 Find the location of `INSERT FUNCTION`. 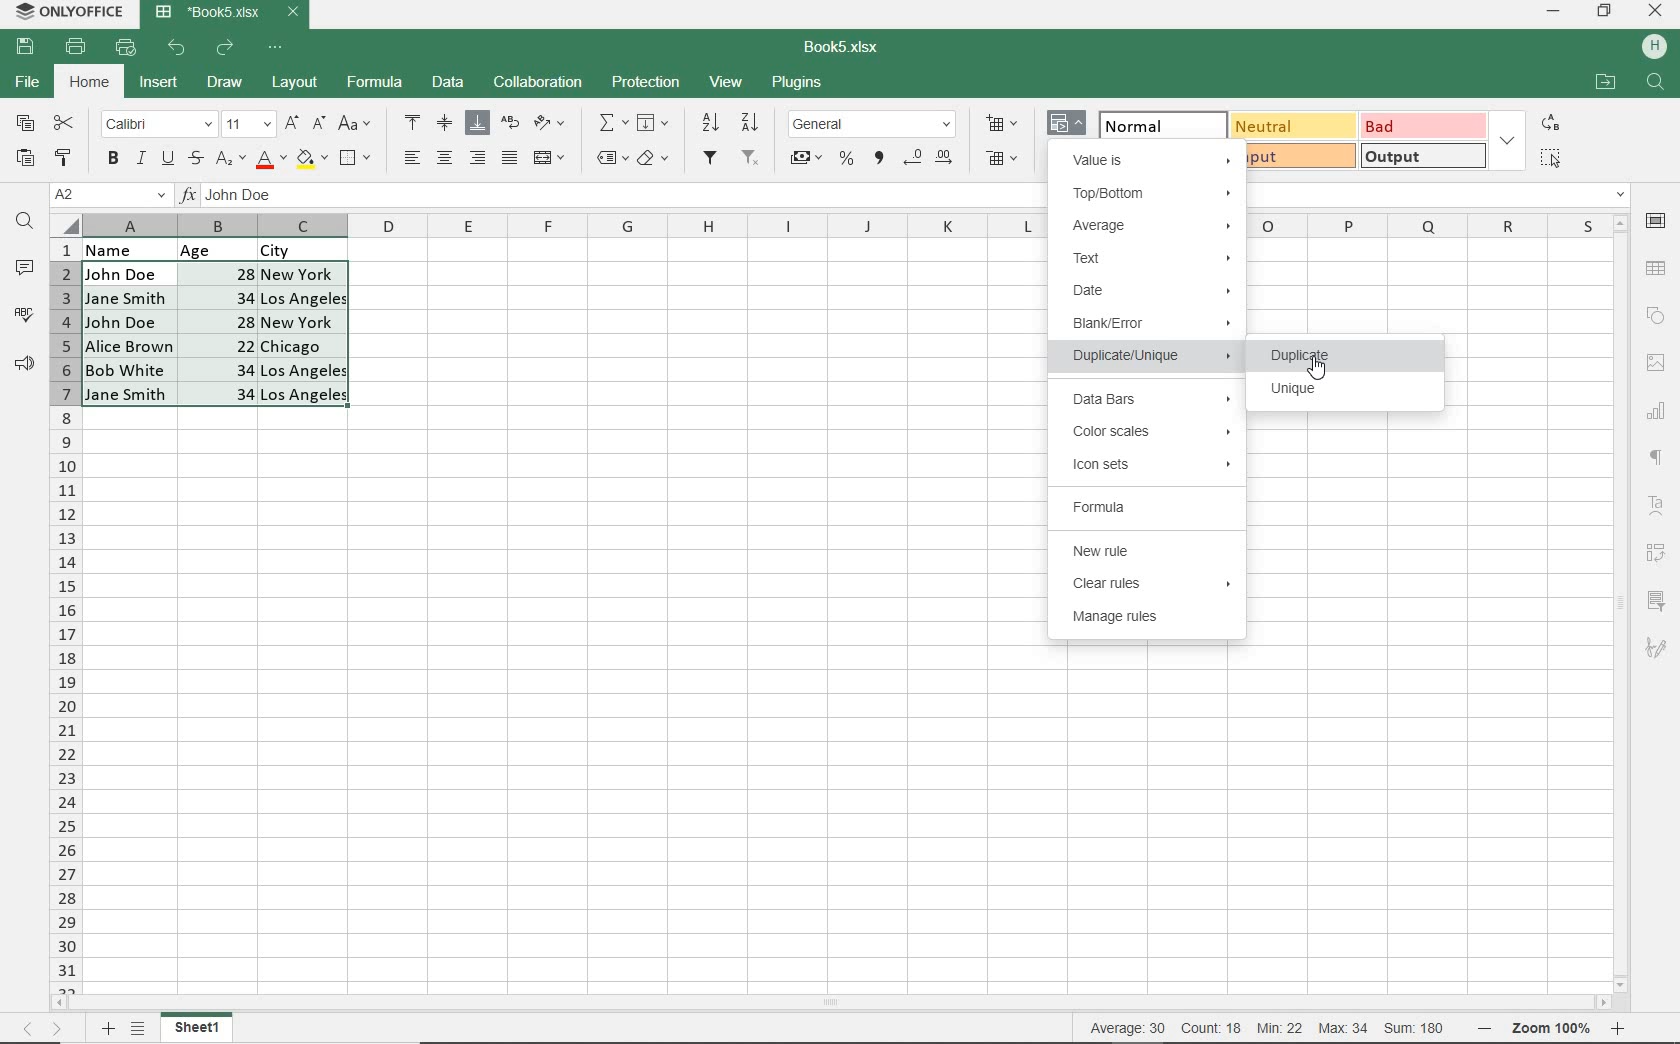

INSERT FUNCTION is located at coordinates (613, 122).